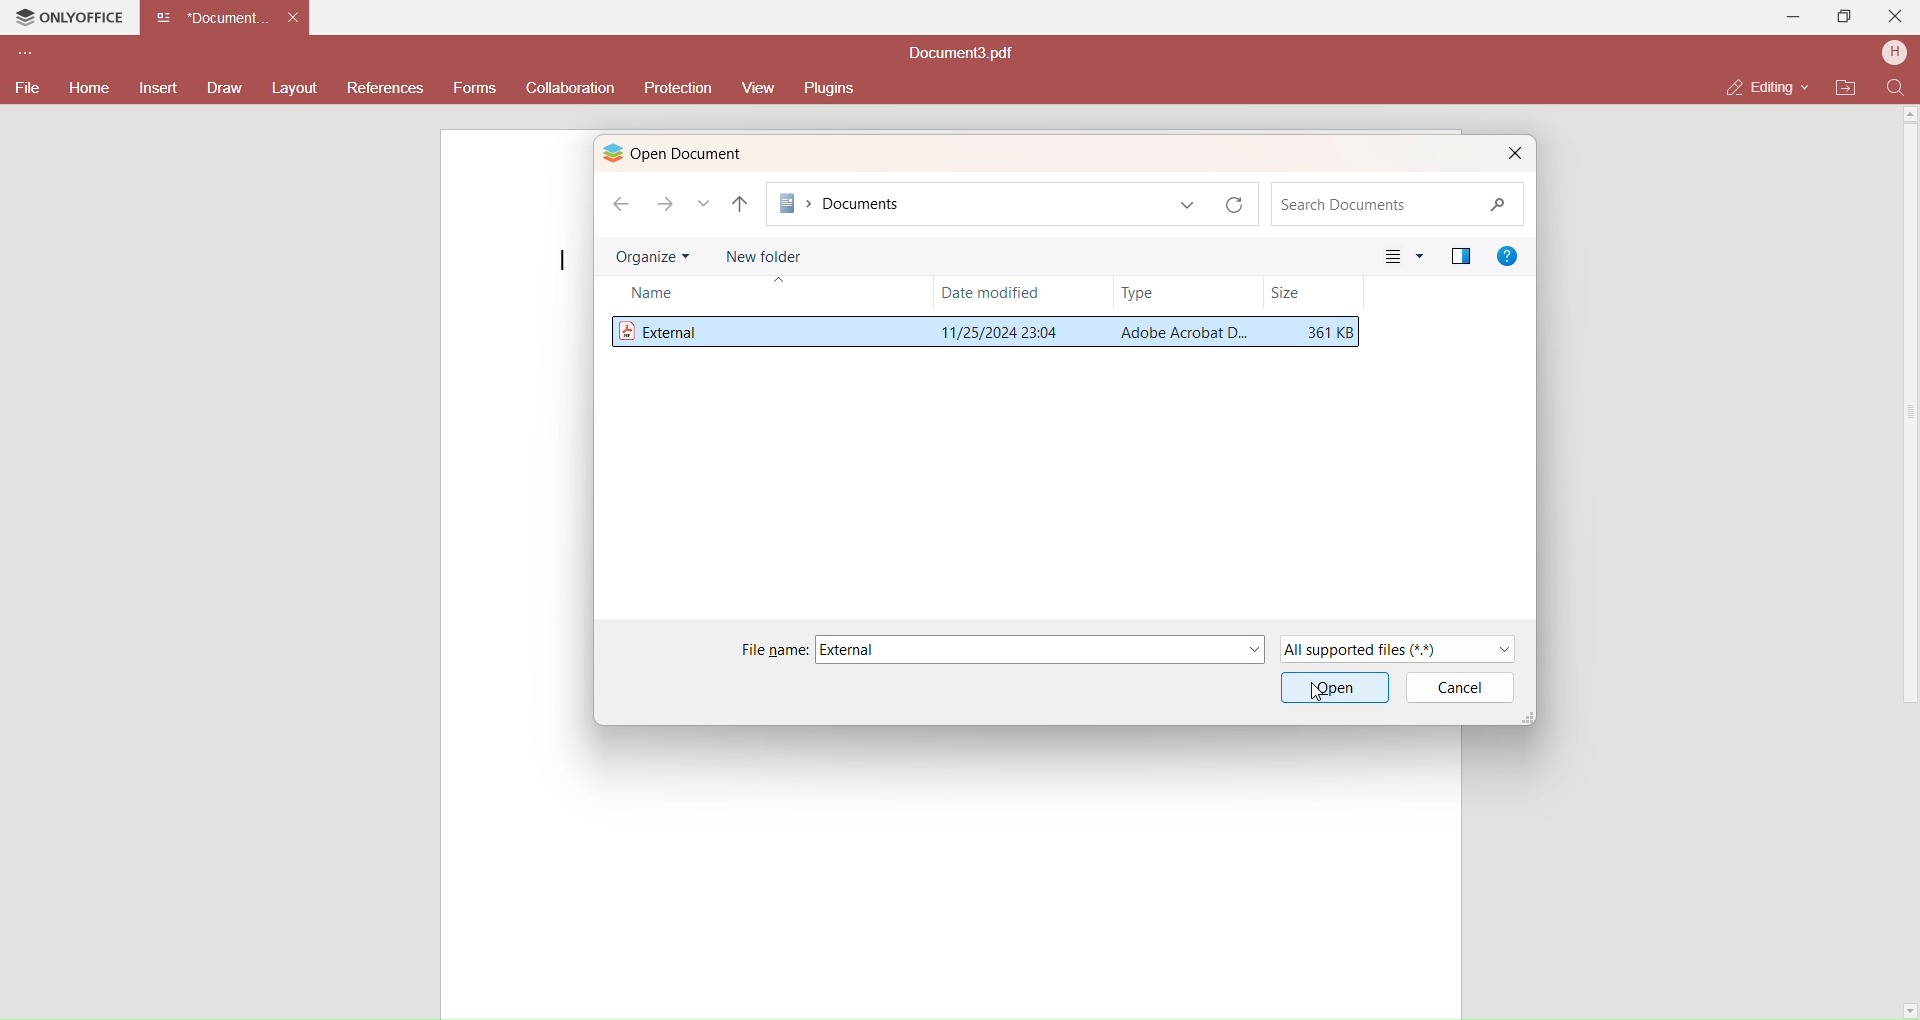  What do you see at coordinates (1513, 153) in the screenshot?
I see `Close Dialog Box` at bounding box center [1513, 153].